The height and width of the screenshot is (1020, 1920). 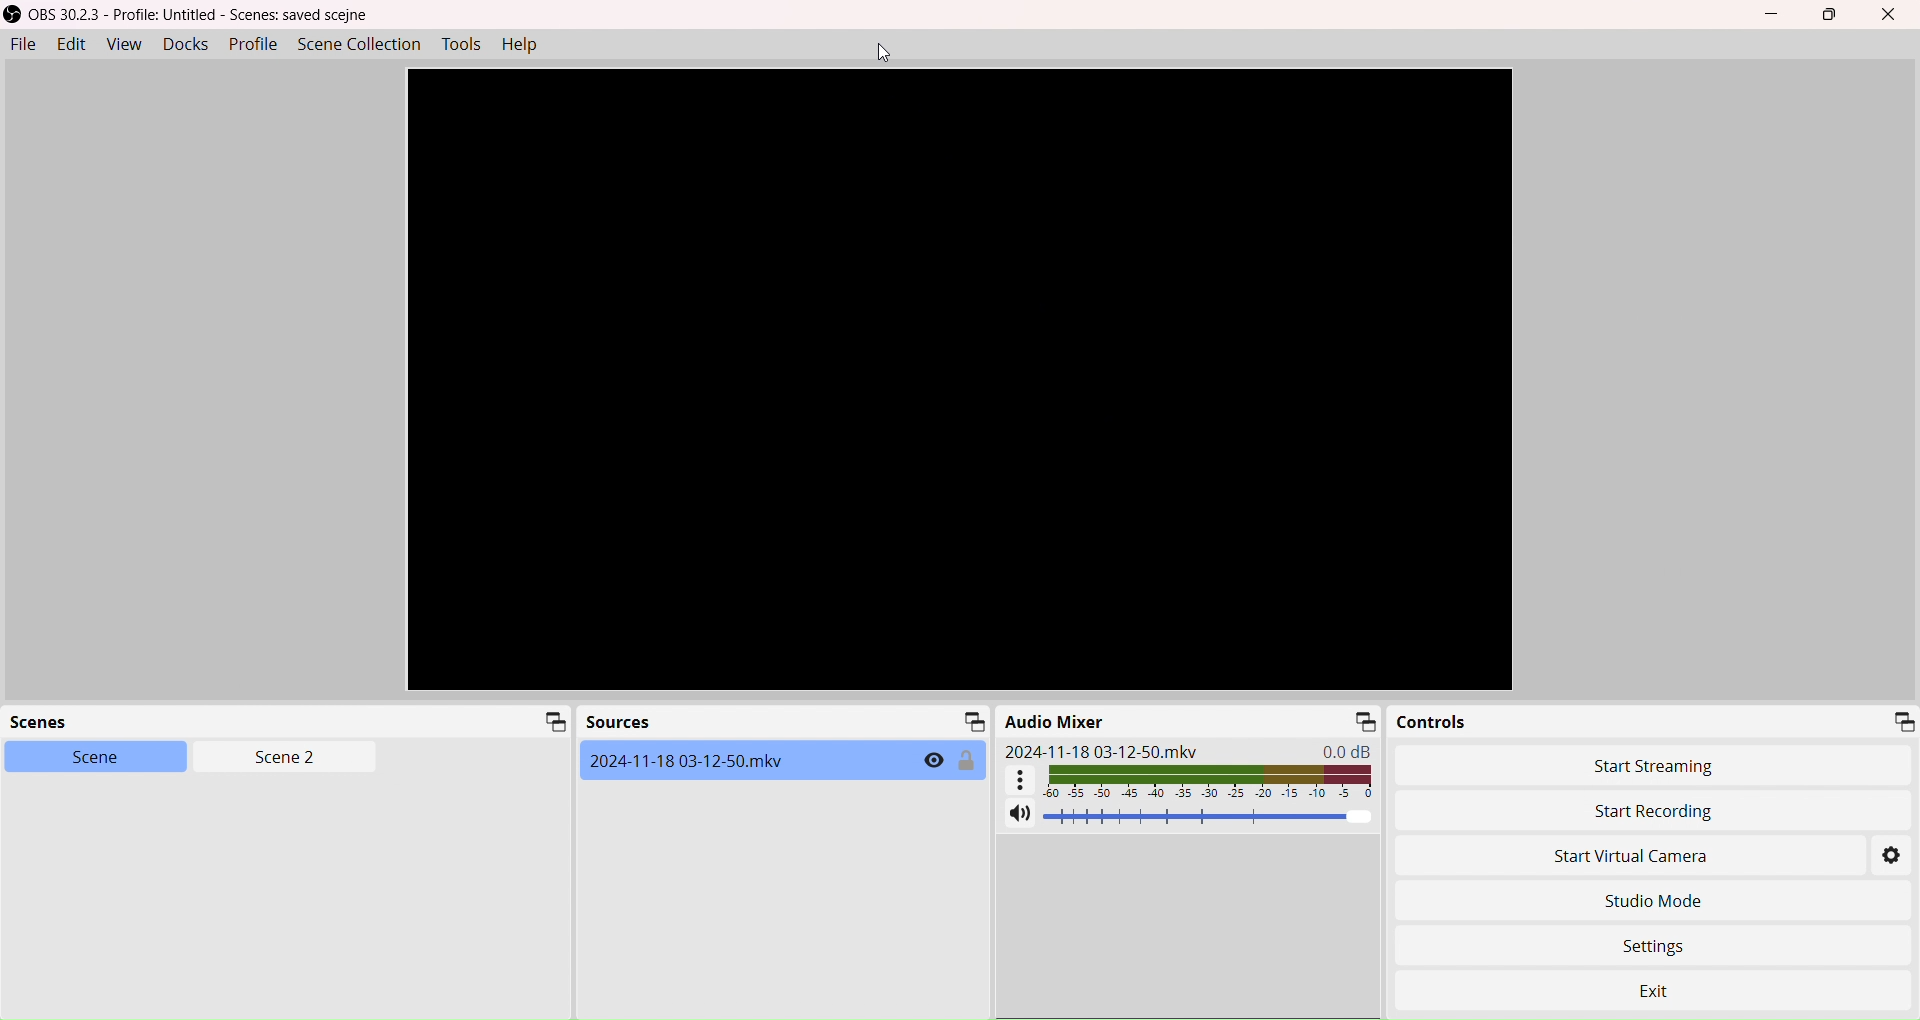 What do you see at coordinates (1834, 15) in the screenshot?
I see `Box` at bounding box center [1834, 15].